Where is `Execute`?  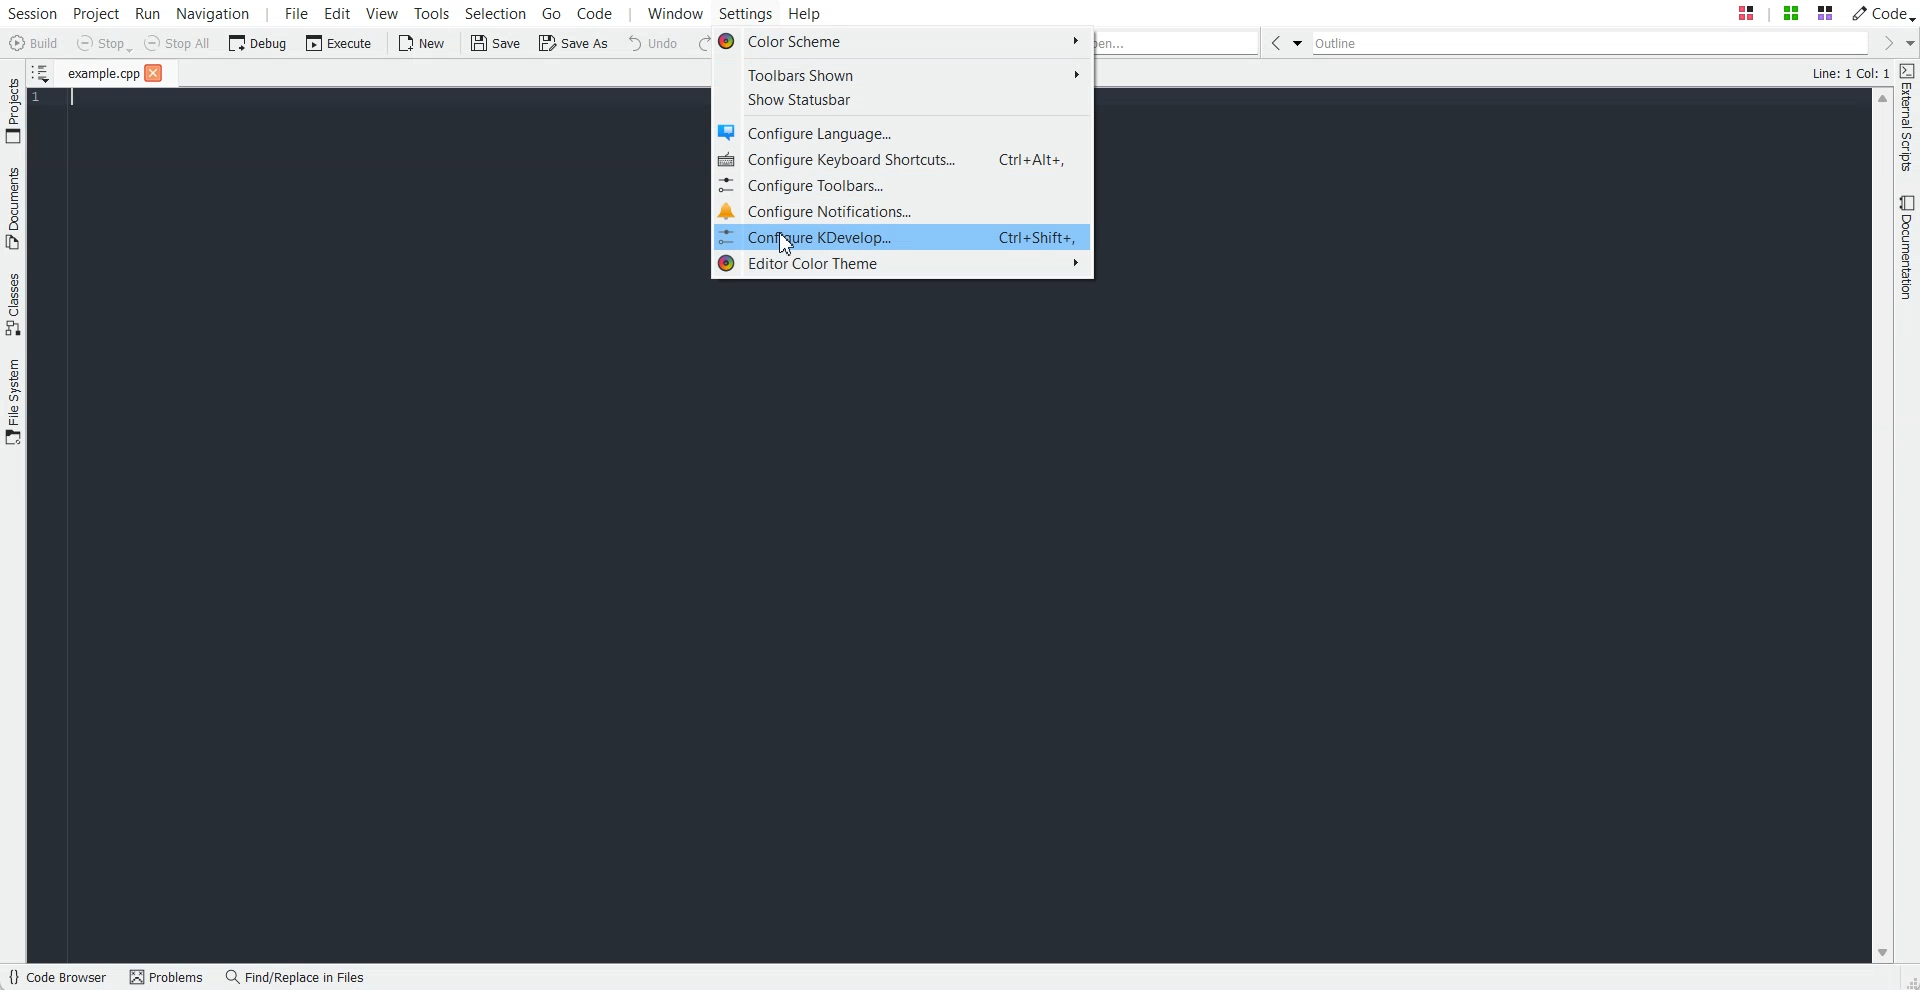 Execute is located at coordinates (339, 43).